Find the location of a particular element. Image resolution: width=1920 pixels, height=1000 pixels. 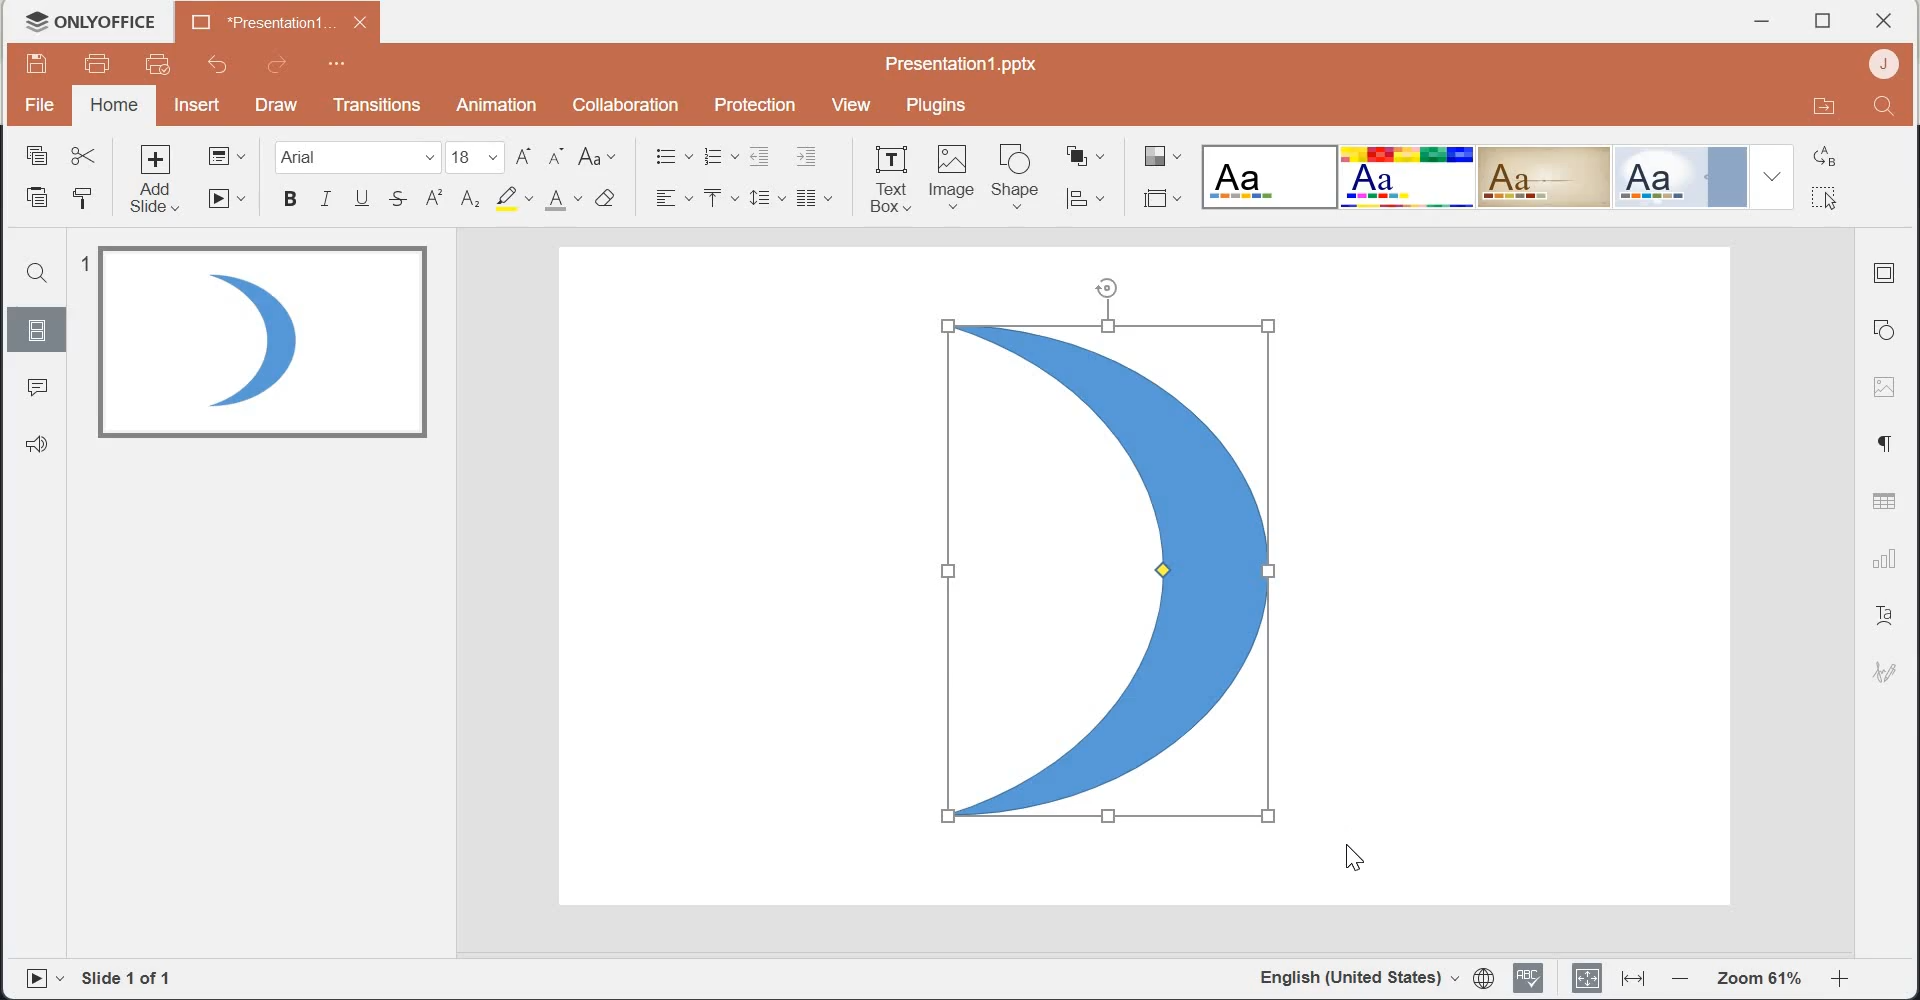

Print file is located at coordinates (100, 65).